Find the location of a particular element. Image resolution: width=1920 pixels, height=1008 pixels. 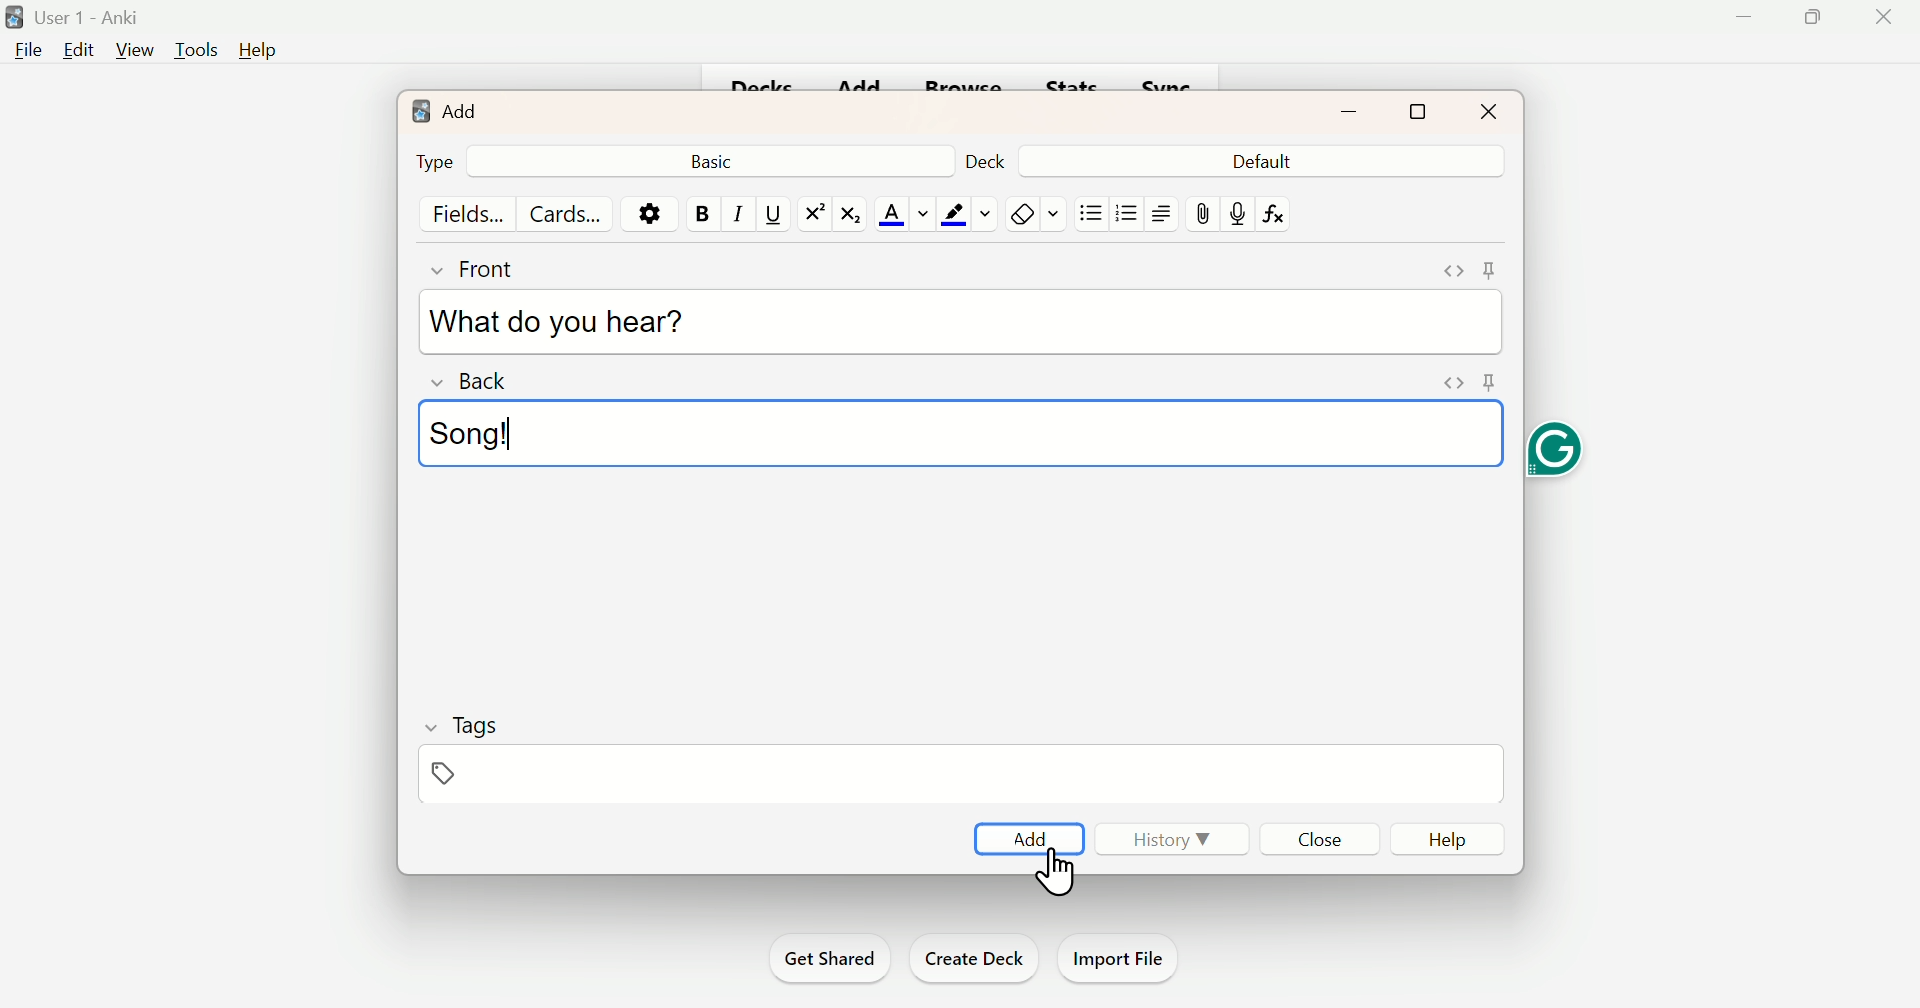

Basic is located at coordinates (719, 161).